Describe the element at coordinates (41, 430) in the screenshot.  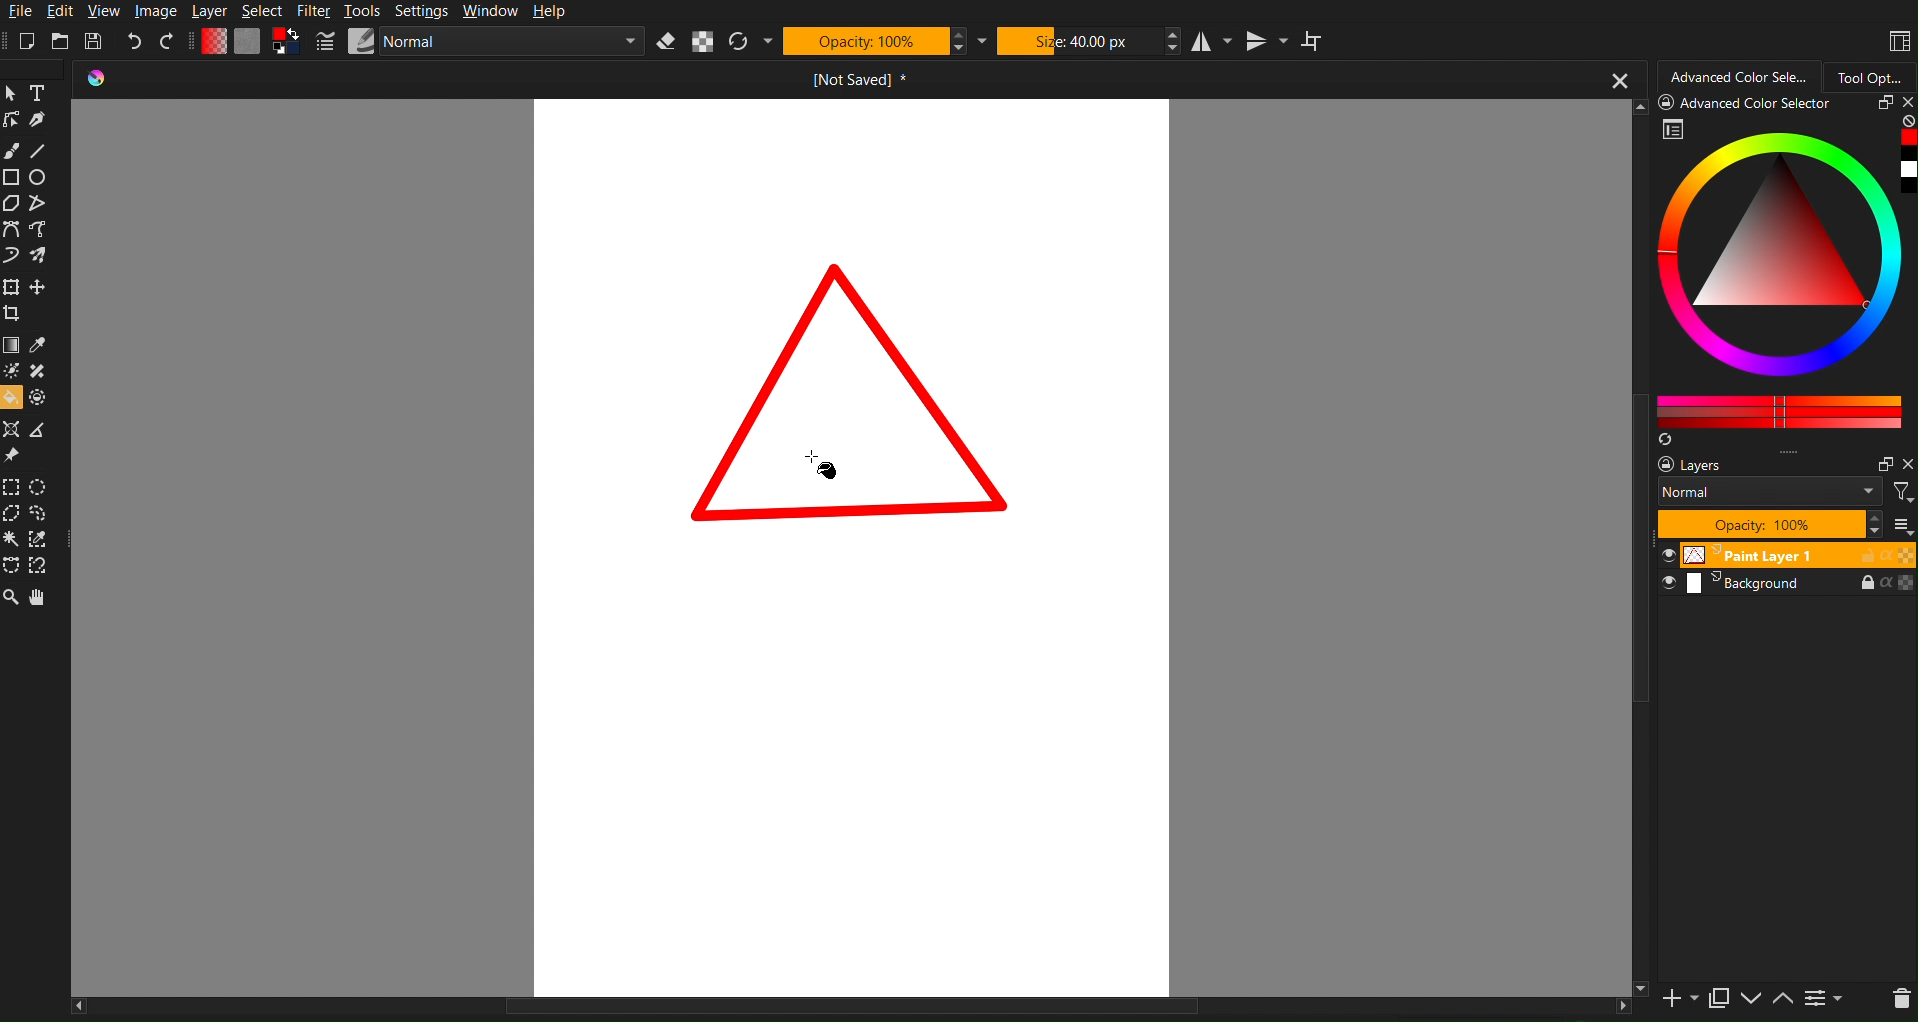
I see `measure the distance between two points` at that location.